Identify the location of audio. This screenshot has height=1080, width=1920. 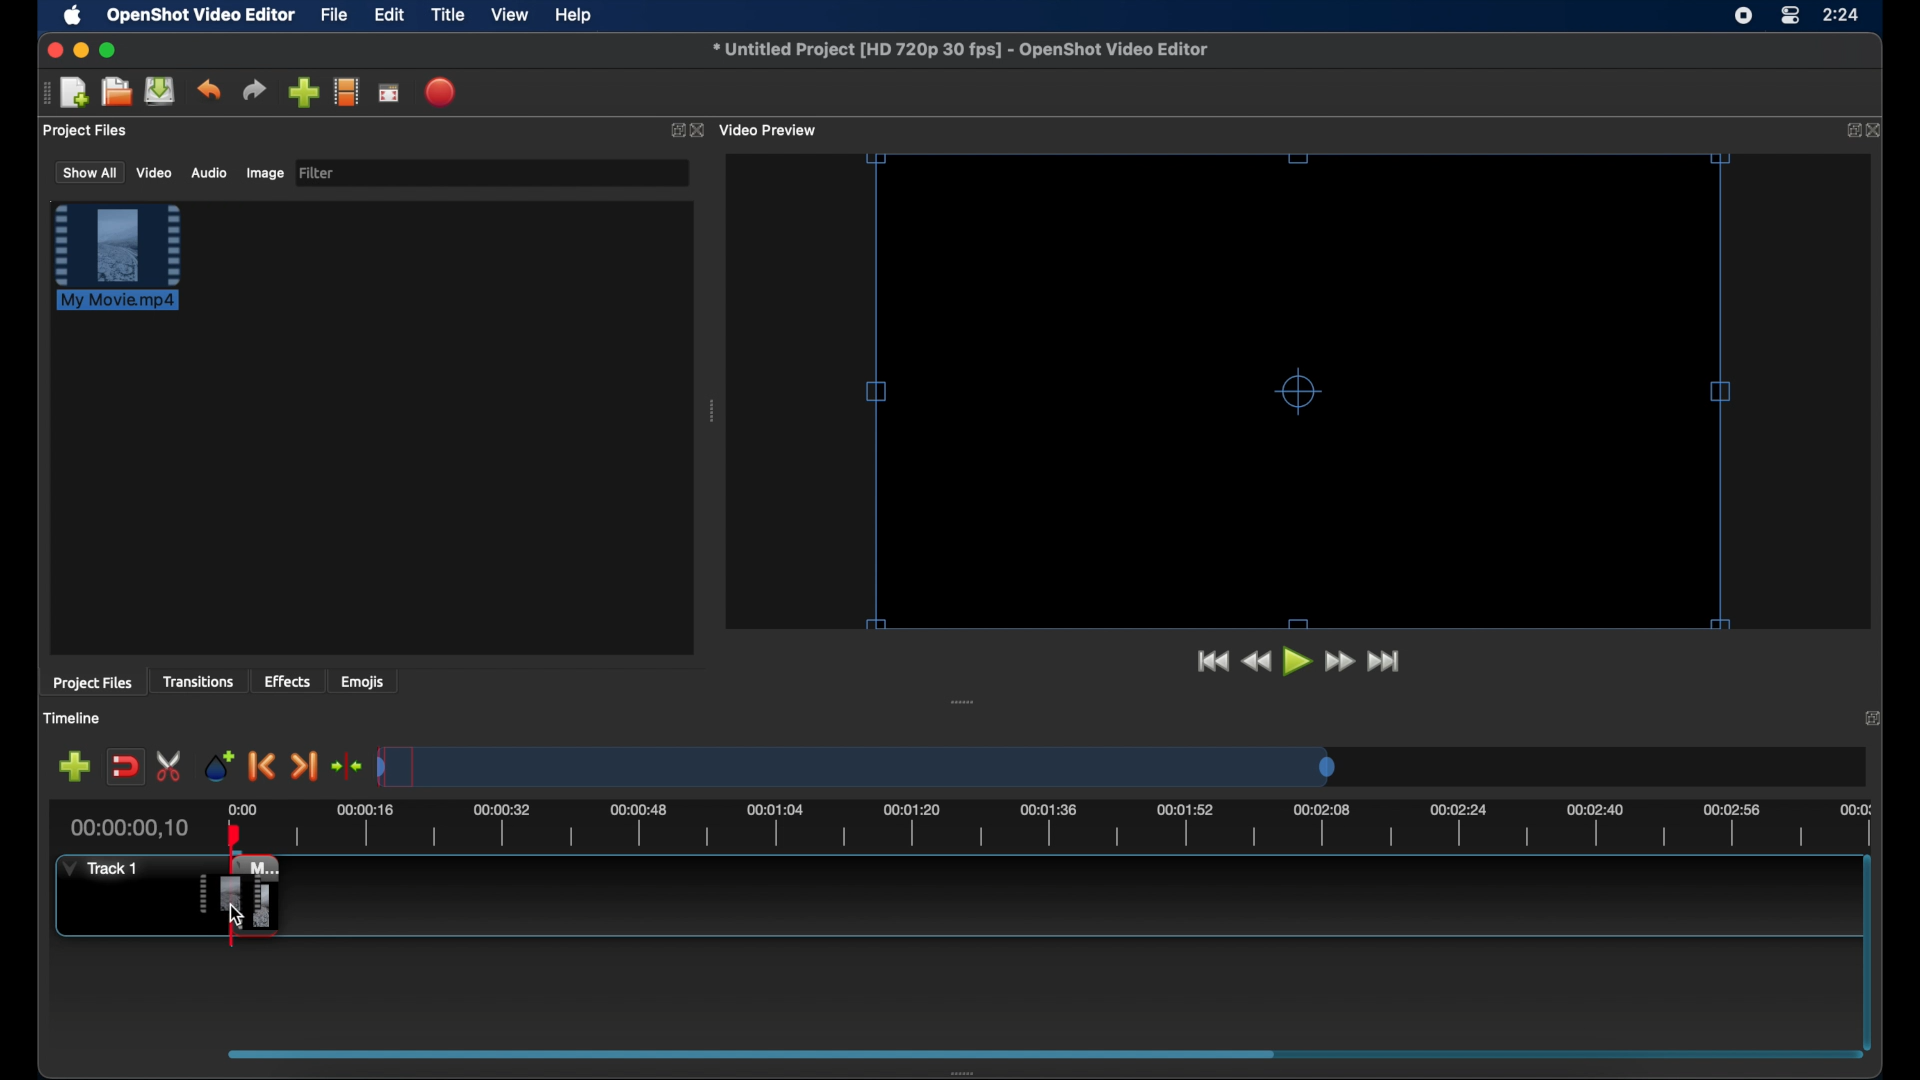
(210, 173).